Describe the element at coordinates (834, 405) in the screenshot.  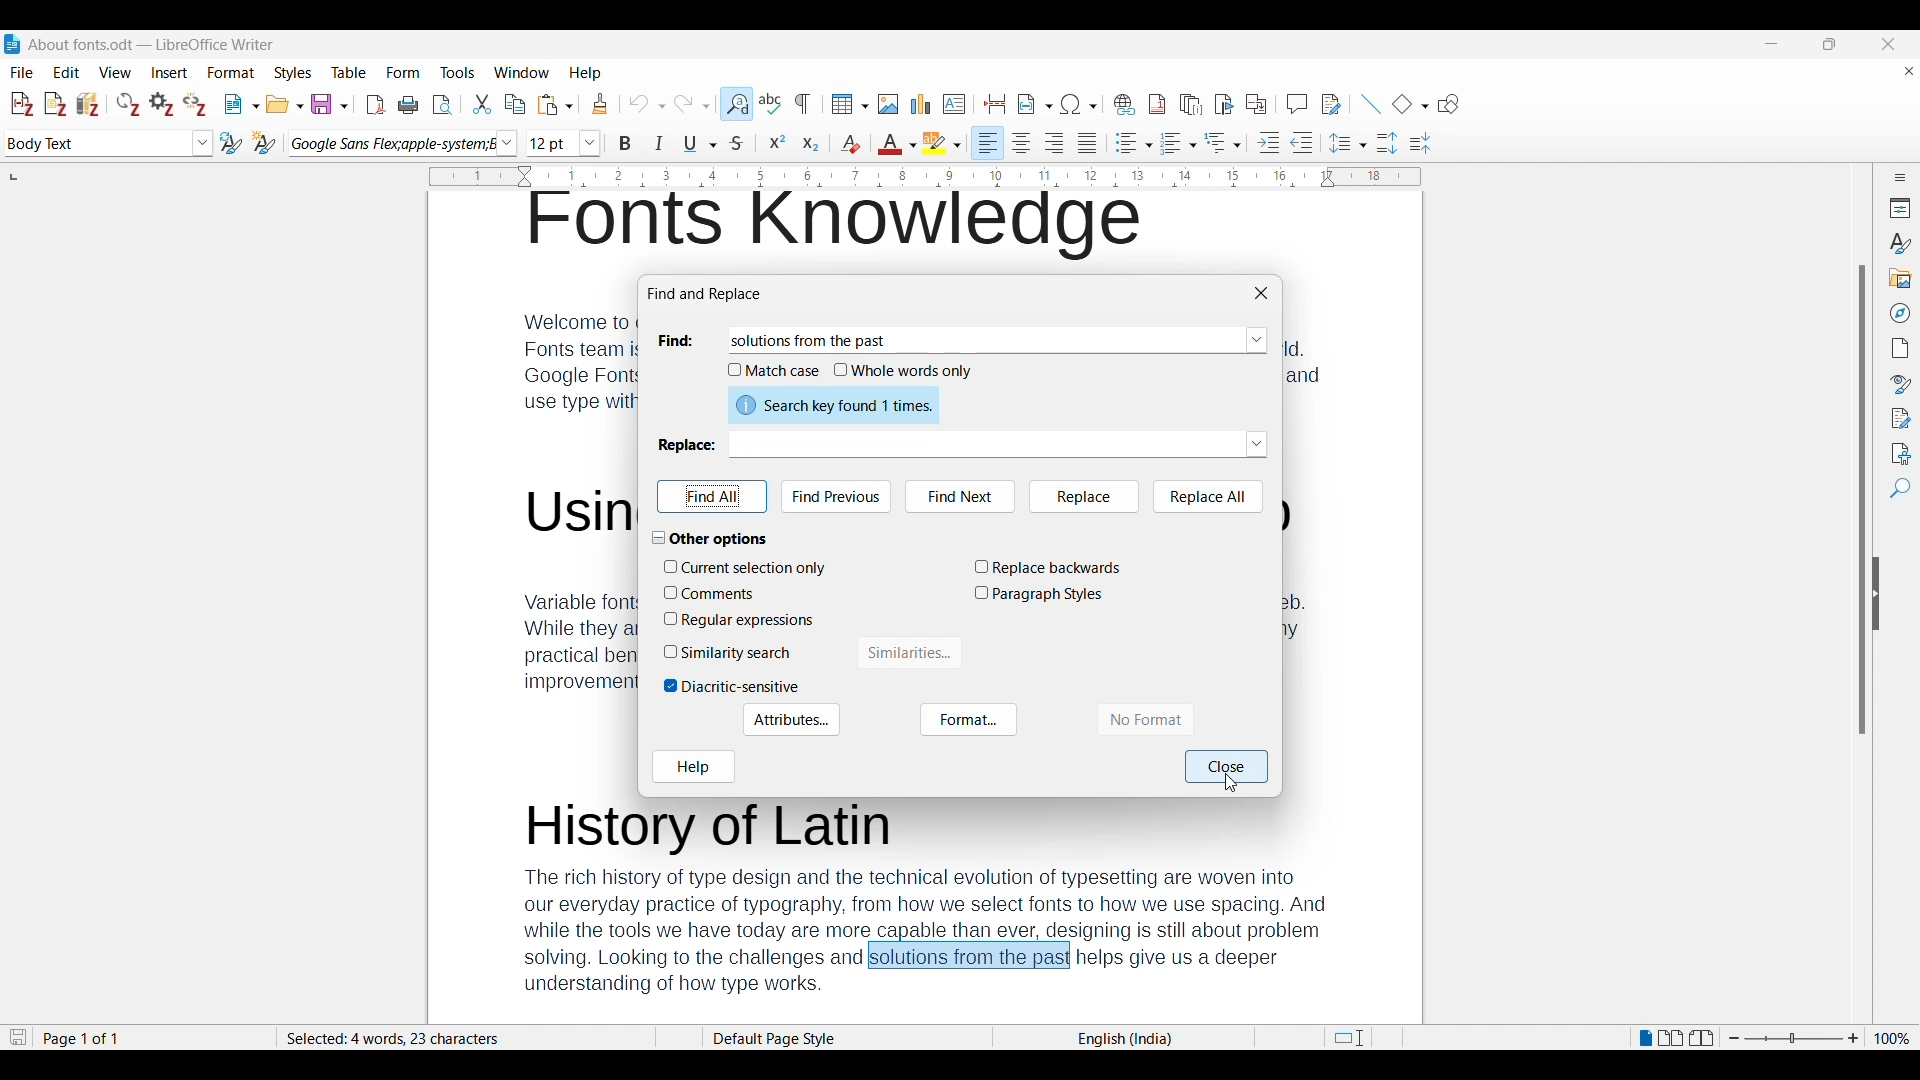
I see `Information about search results` at that location.